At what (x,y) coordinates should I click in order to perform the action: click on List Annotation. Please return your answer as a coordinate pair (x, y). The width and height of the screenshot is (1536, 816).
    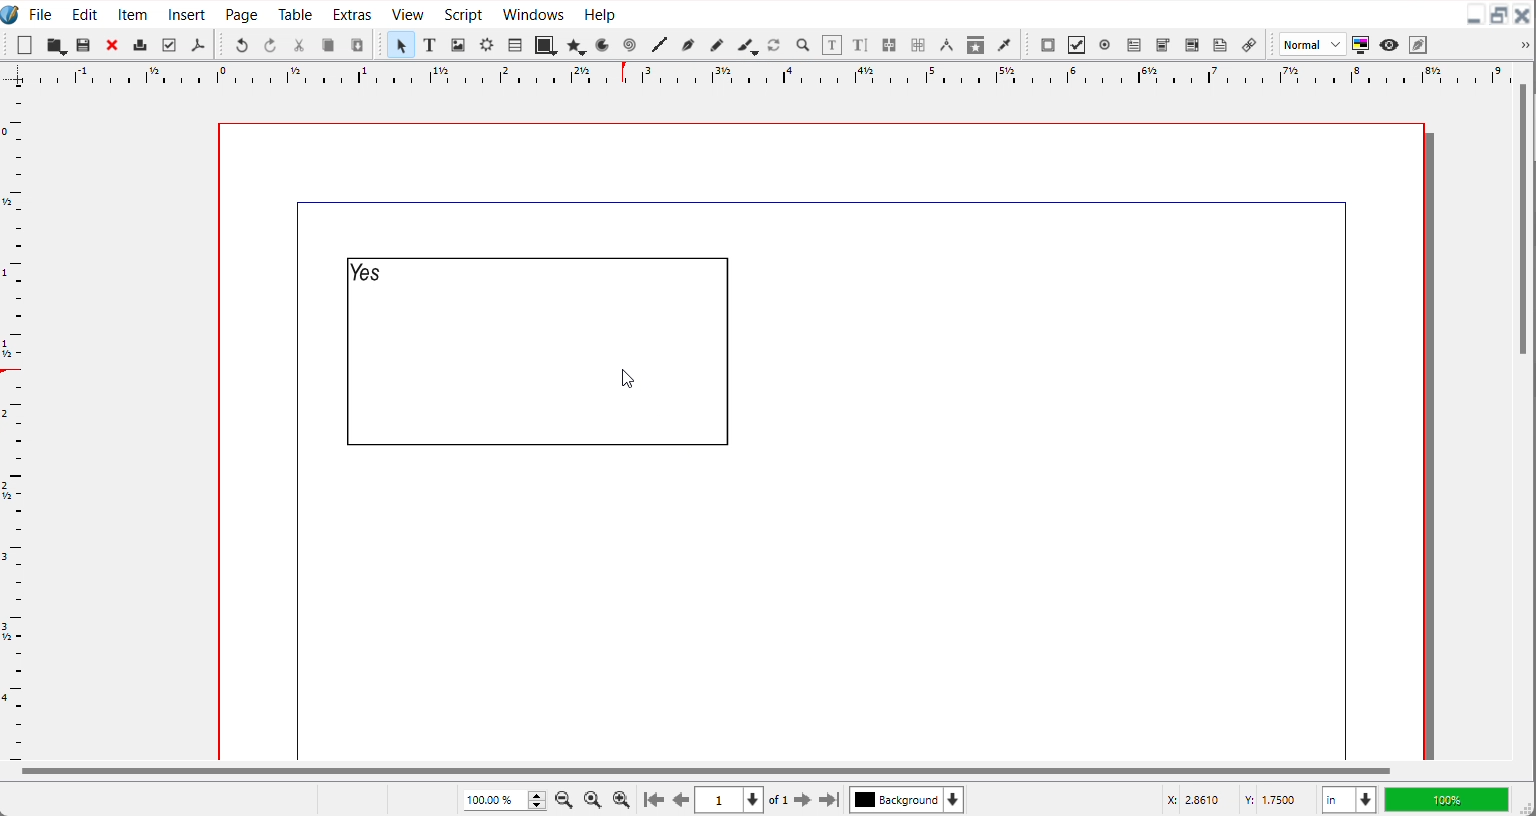
    Looking at the image, I should click on (1248, 44).